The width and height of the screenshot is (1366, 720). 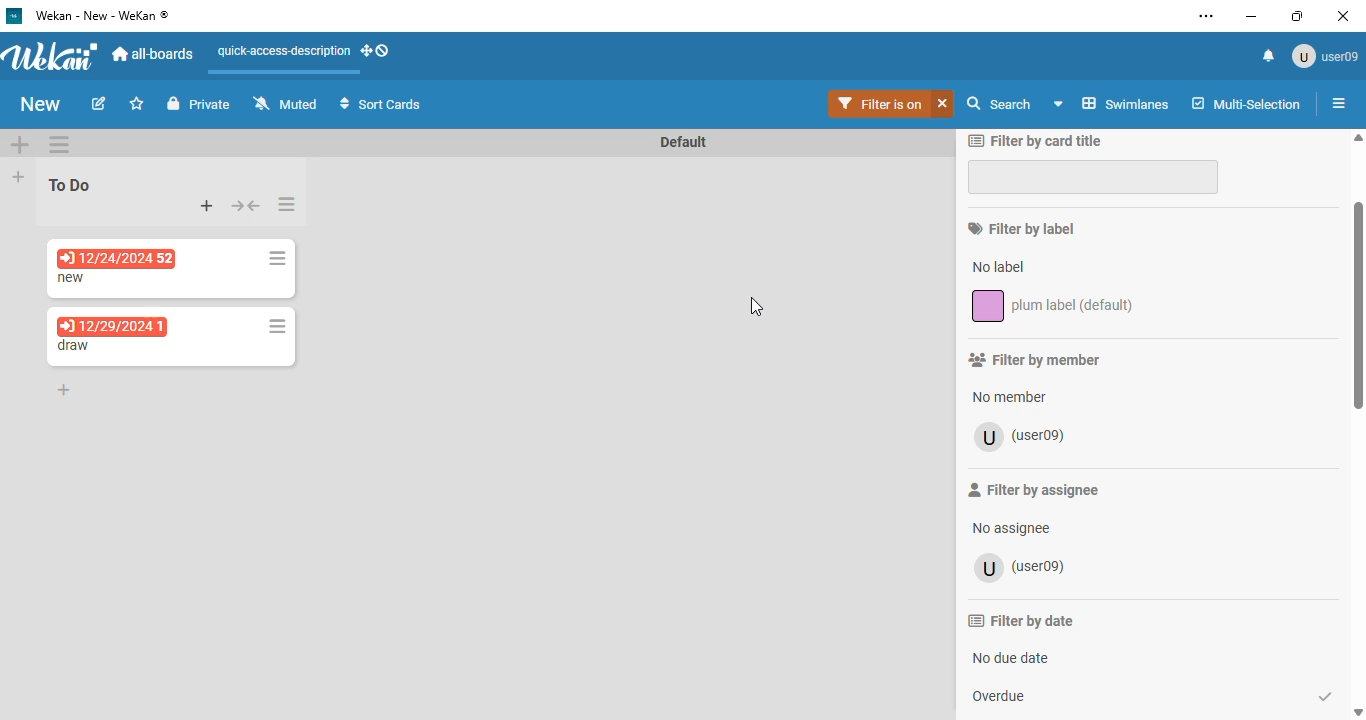 What do you see at coordinates (1112, 103) in the screenshot?
I see `swimlanes` at bounding box center [1112, 103].